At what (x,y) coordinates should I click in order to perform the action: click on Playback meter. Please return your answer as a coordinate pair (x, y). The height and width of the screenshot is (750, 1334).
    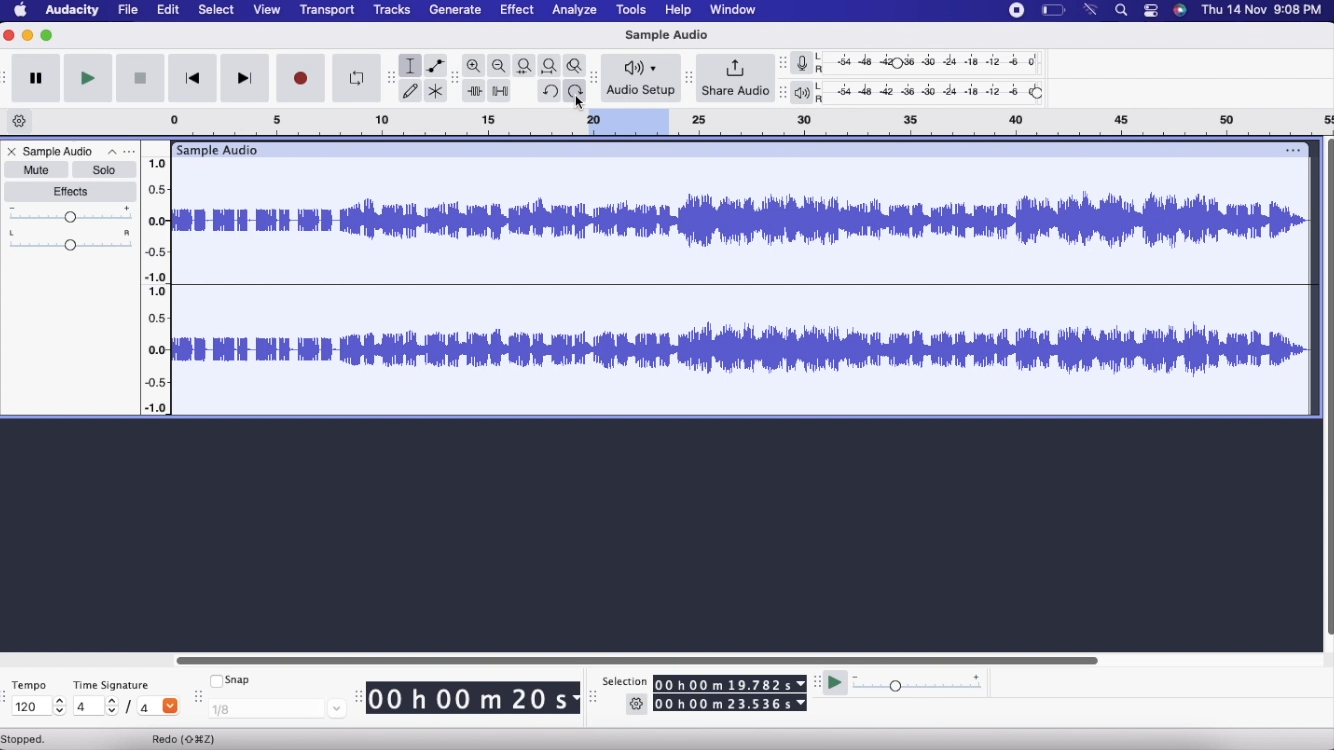
    Looking at the image, I should click on (806, 92).